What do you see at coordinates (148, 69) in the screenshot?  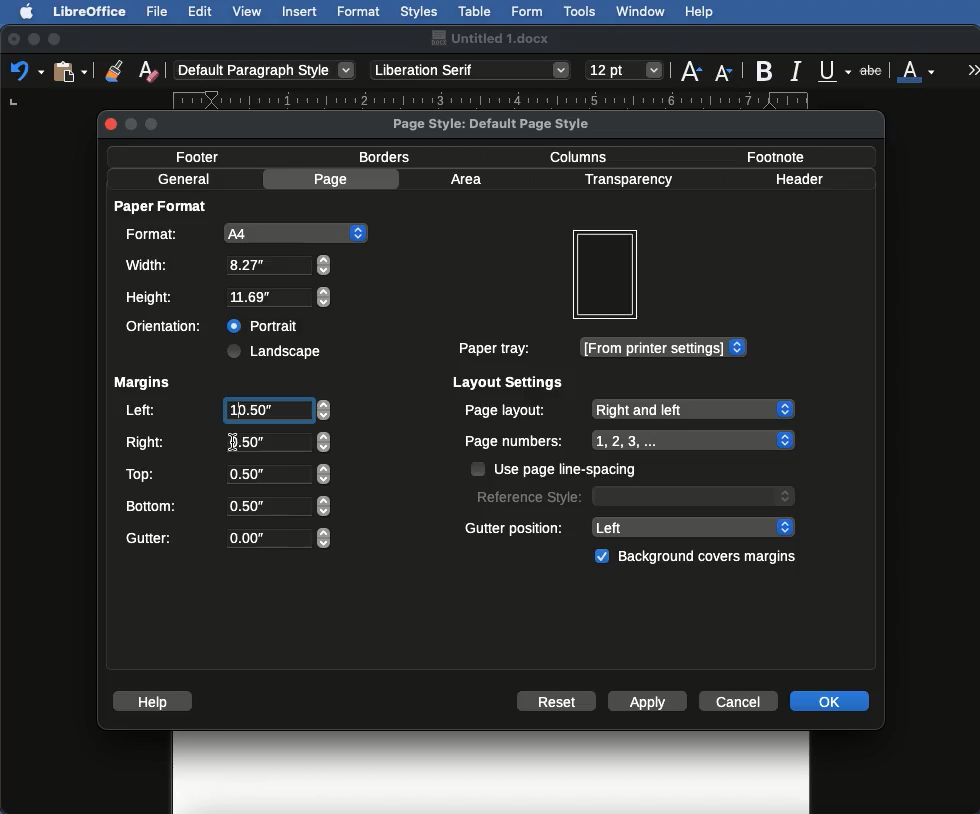 I see `Clear formatting` at bounding box center [148, 69].